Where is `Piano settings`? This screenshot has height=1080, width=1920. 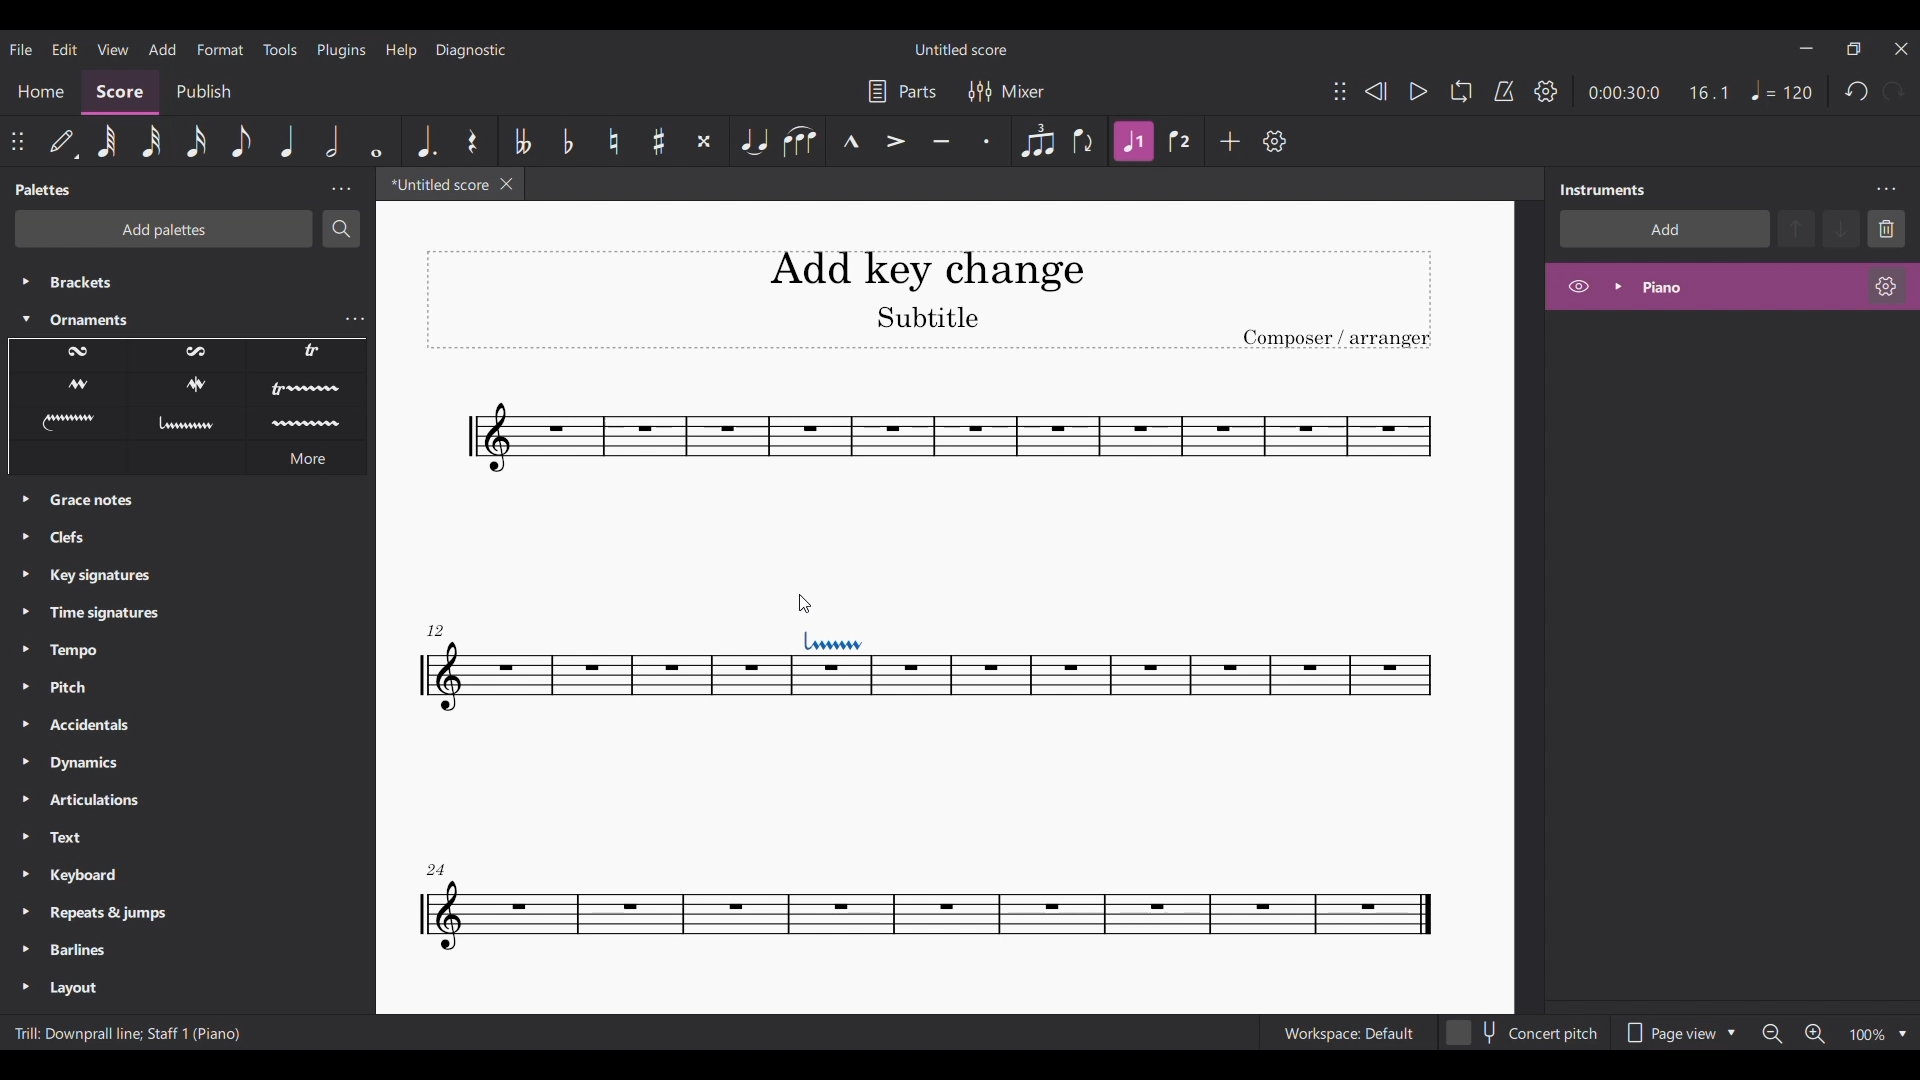
Piano settings is located at coordinates (1887, 286).